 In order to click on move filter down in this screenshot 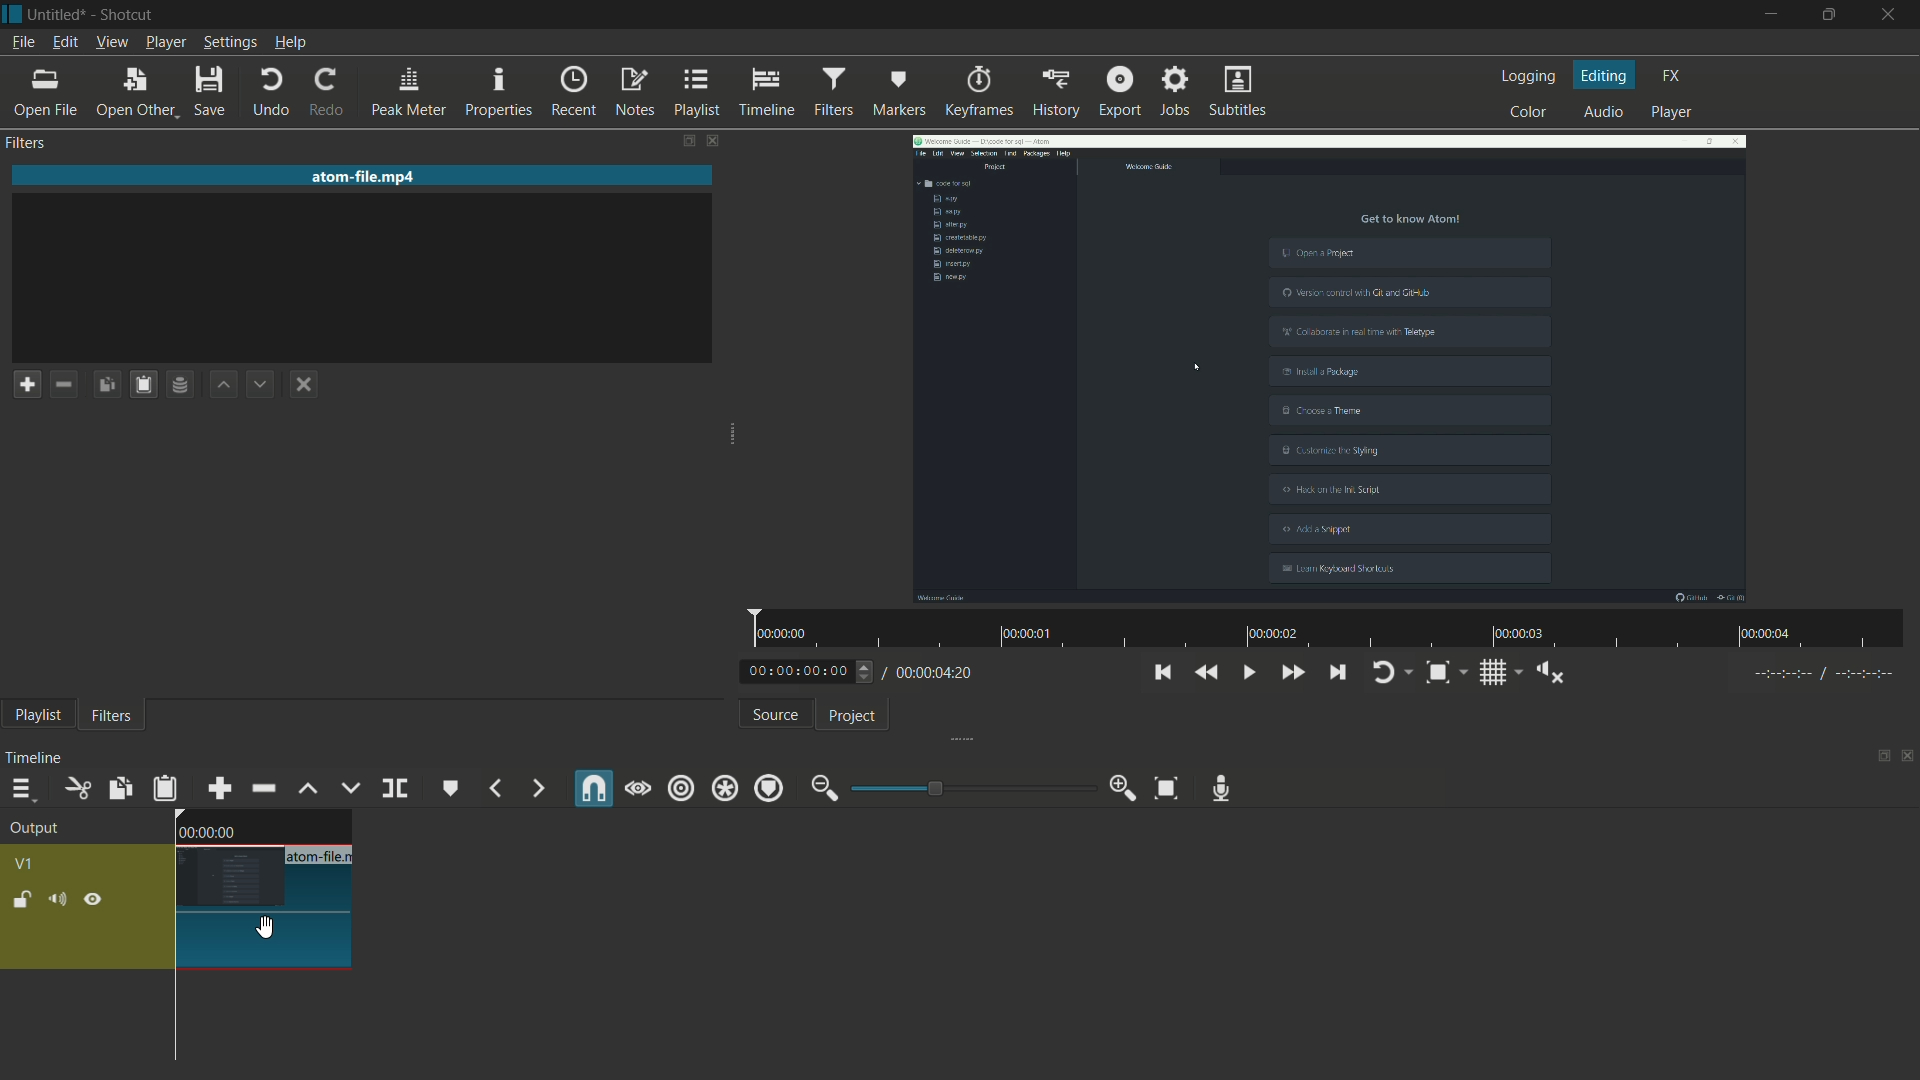, I will do `click(261, 386)`.